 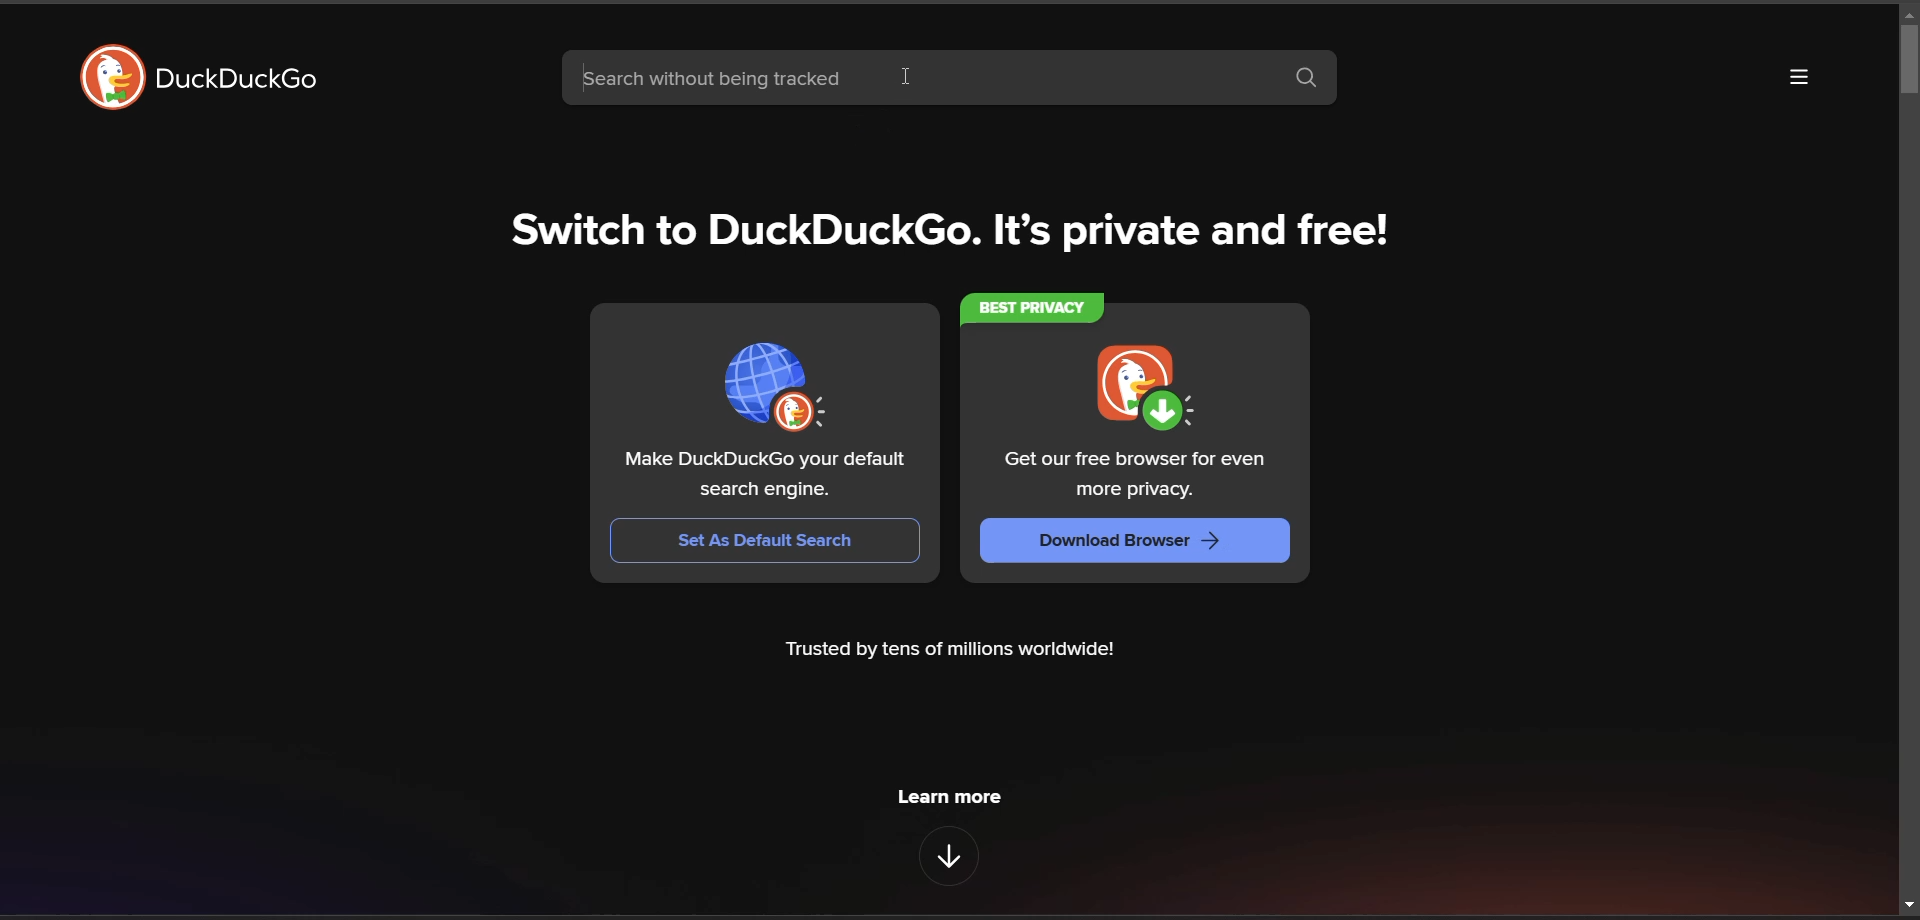 I want to click on DuckDuckGo, so click(x=235, y=78).